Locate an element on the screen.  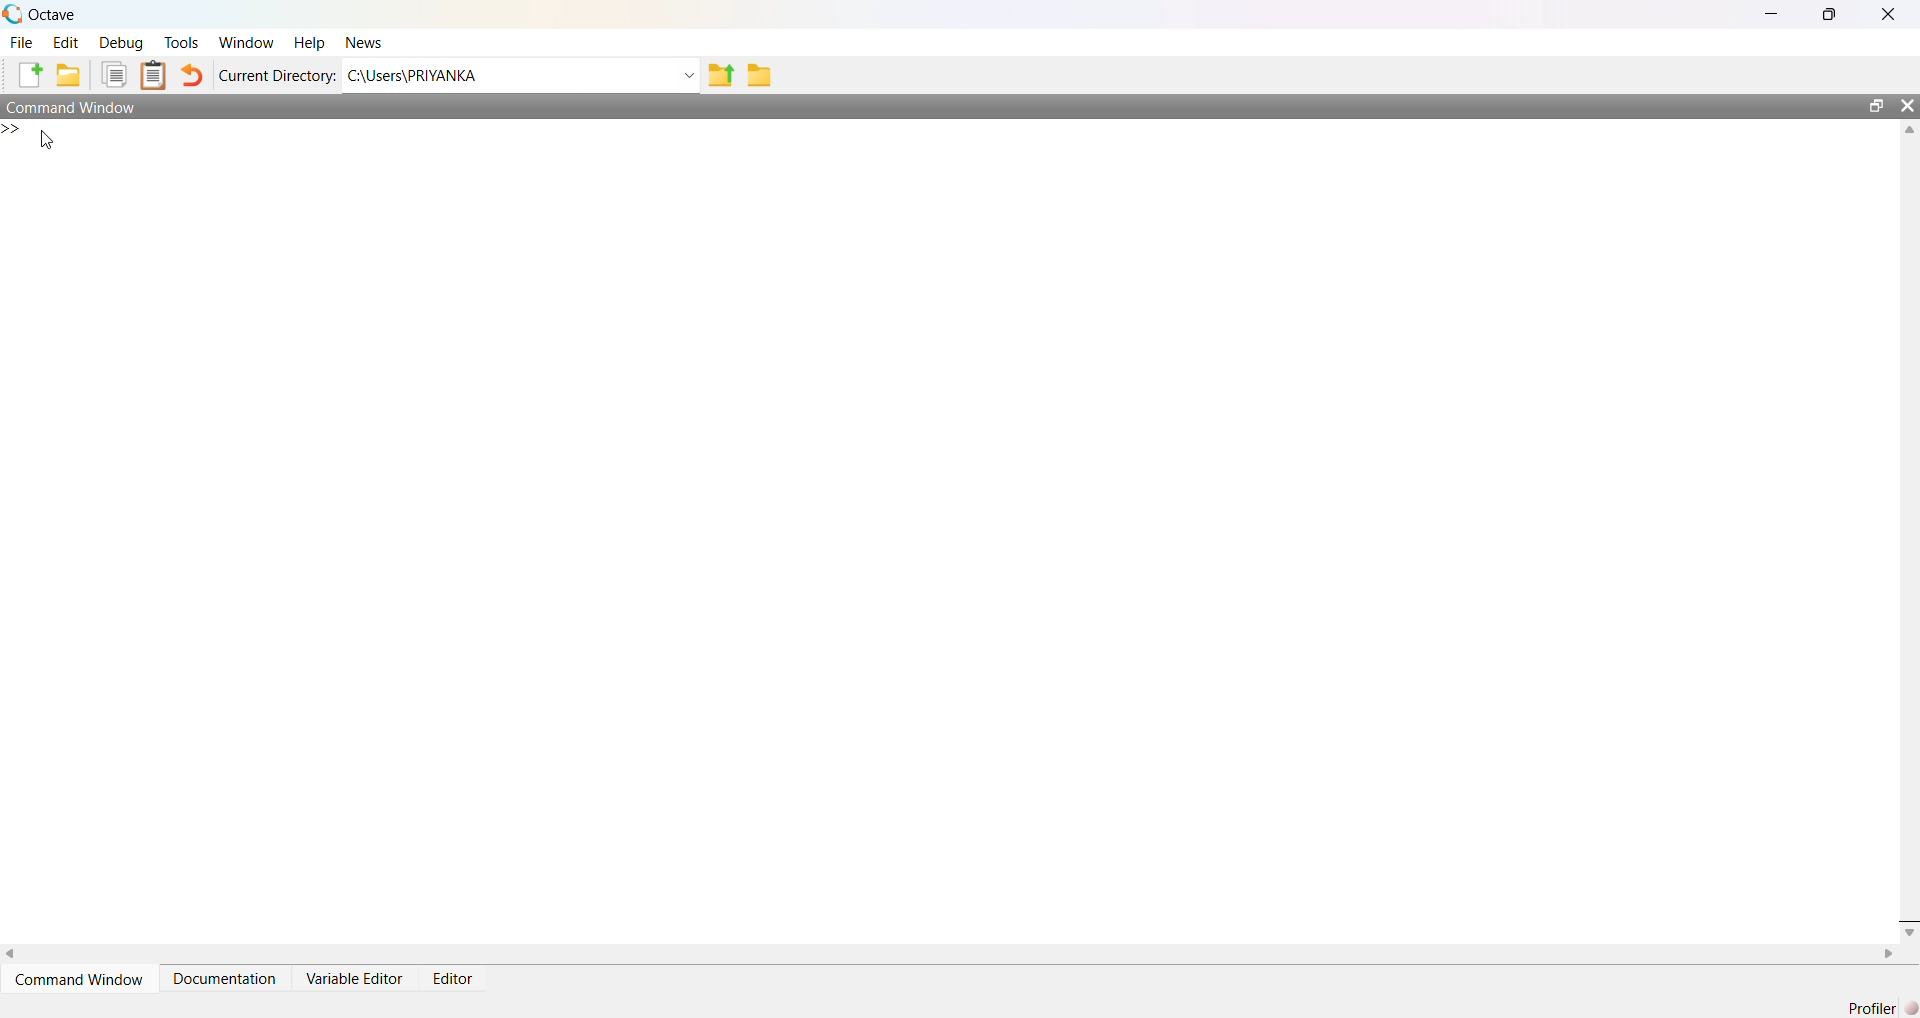
scroll down is located at coordinates (1907, 931).